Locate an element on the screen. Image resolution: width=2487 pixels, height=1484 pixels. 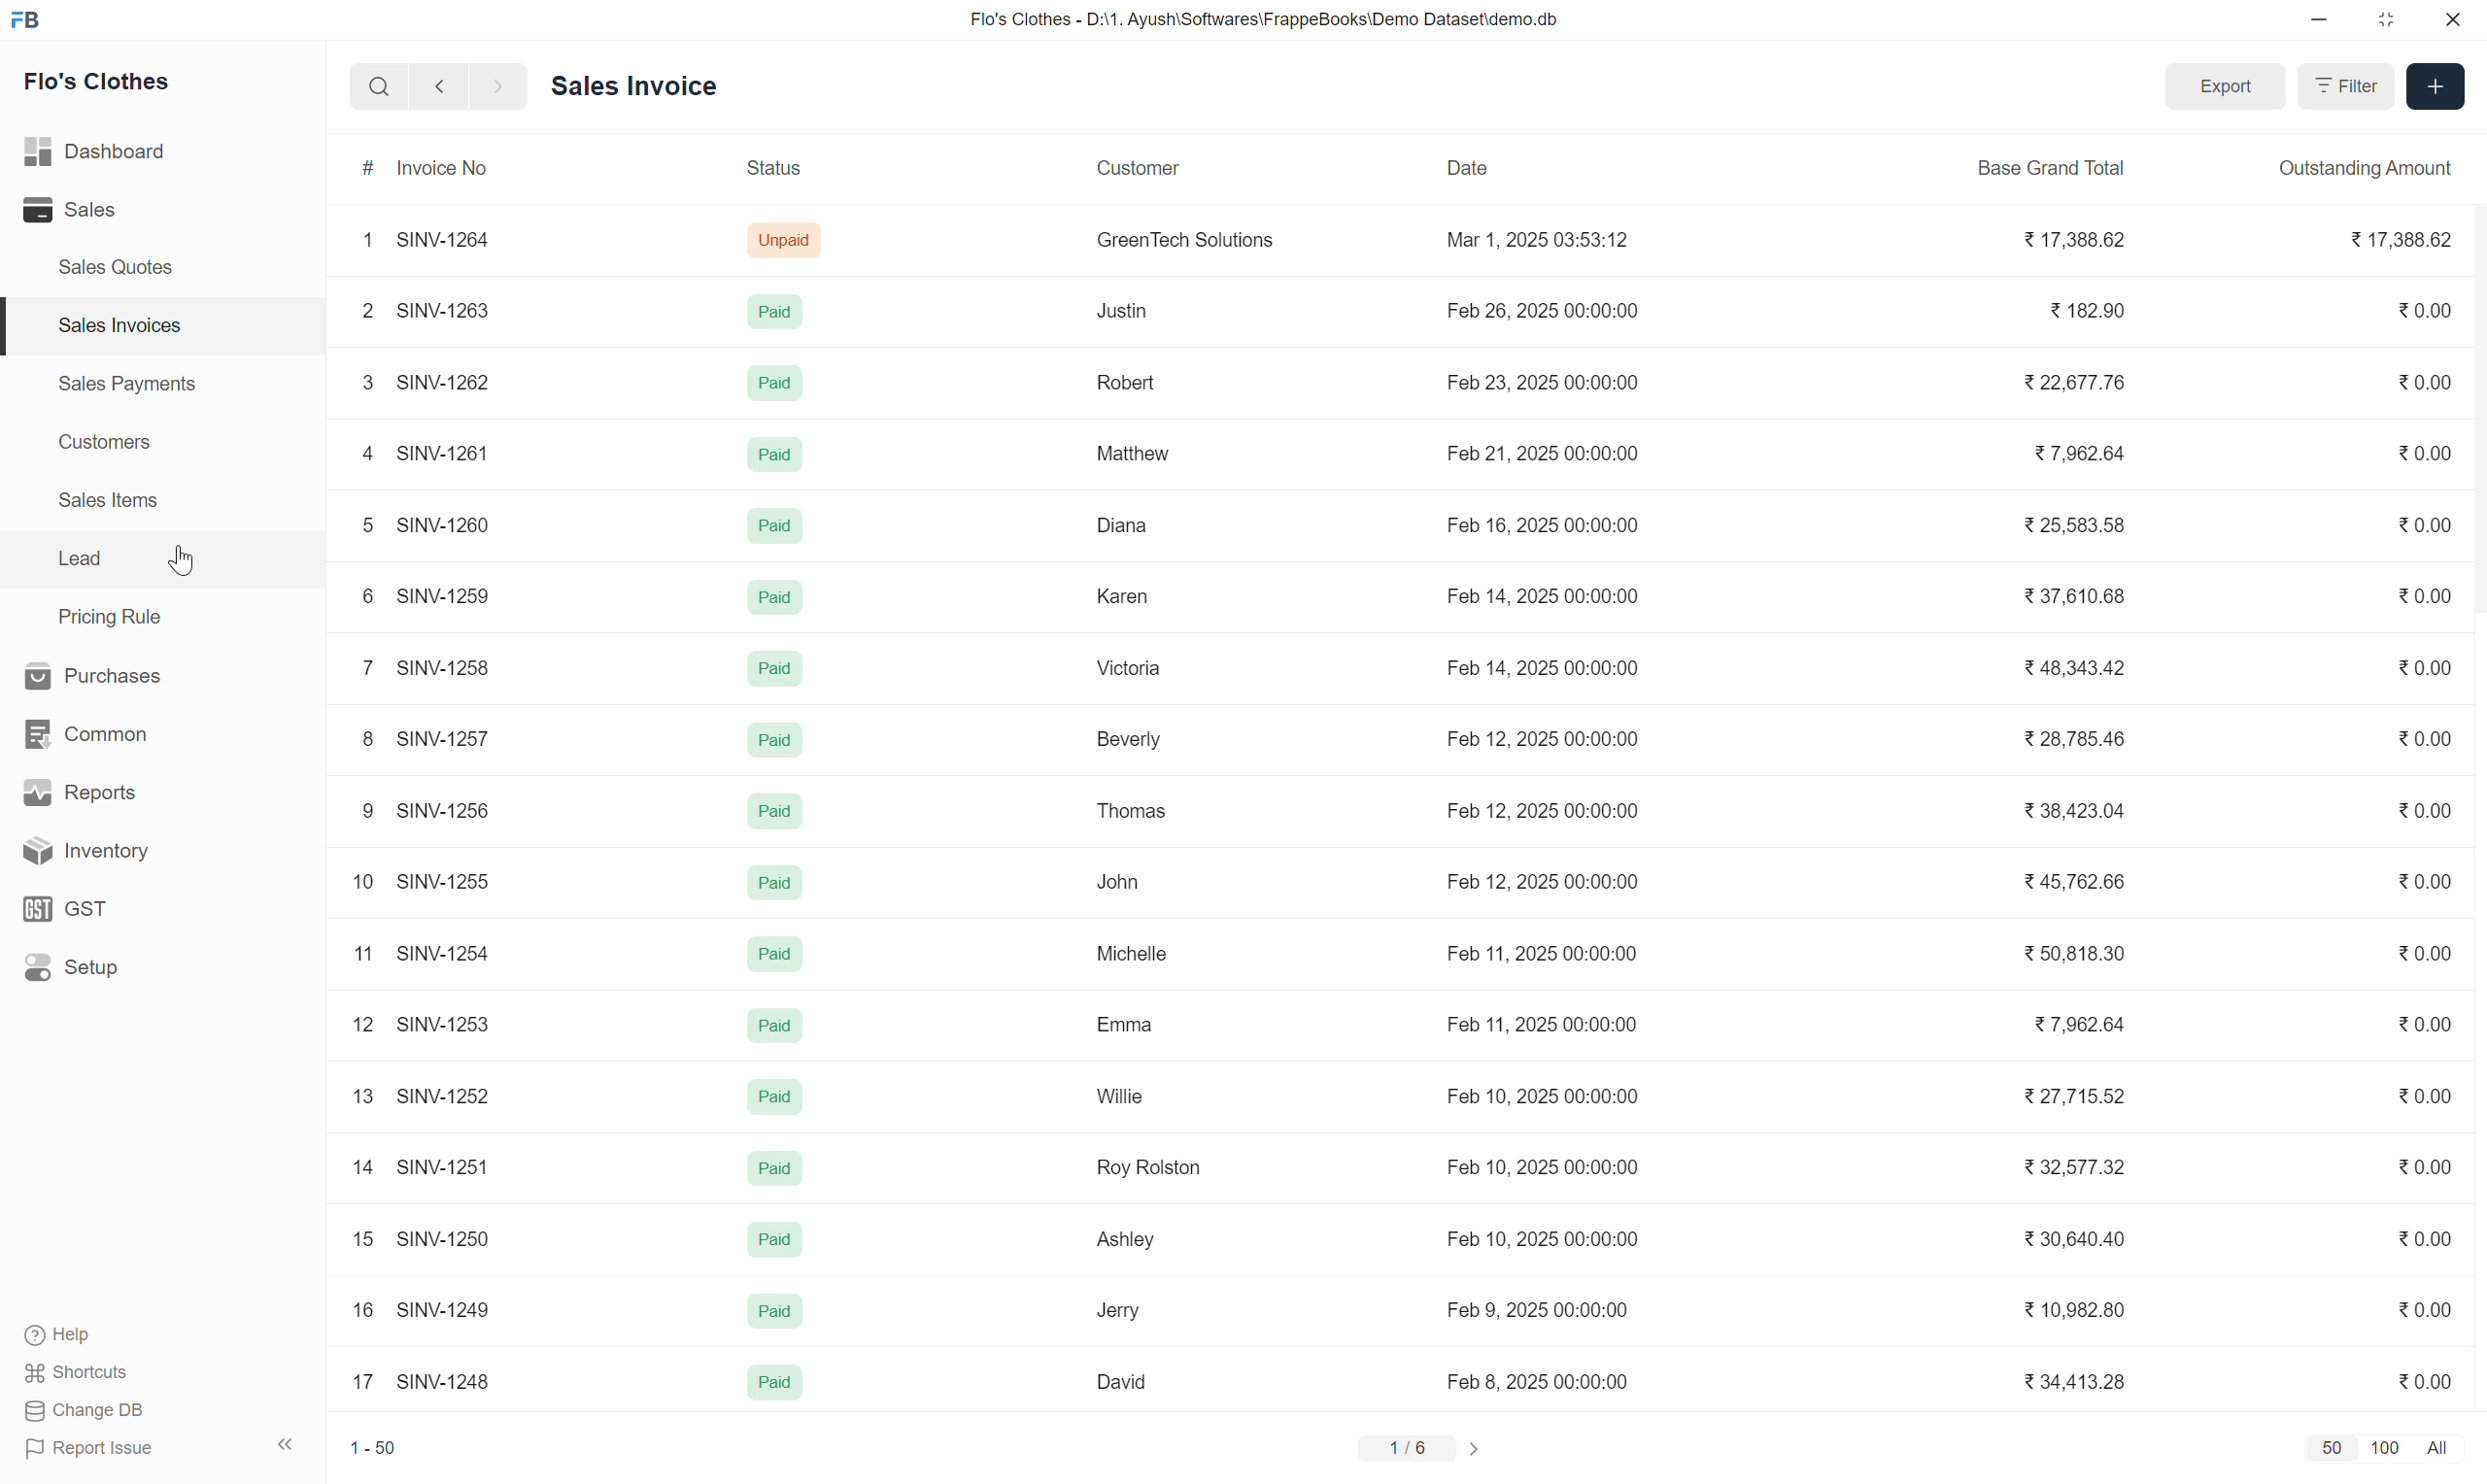
Paid is located at coordinates (779, 883).